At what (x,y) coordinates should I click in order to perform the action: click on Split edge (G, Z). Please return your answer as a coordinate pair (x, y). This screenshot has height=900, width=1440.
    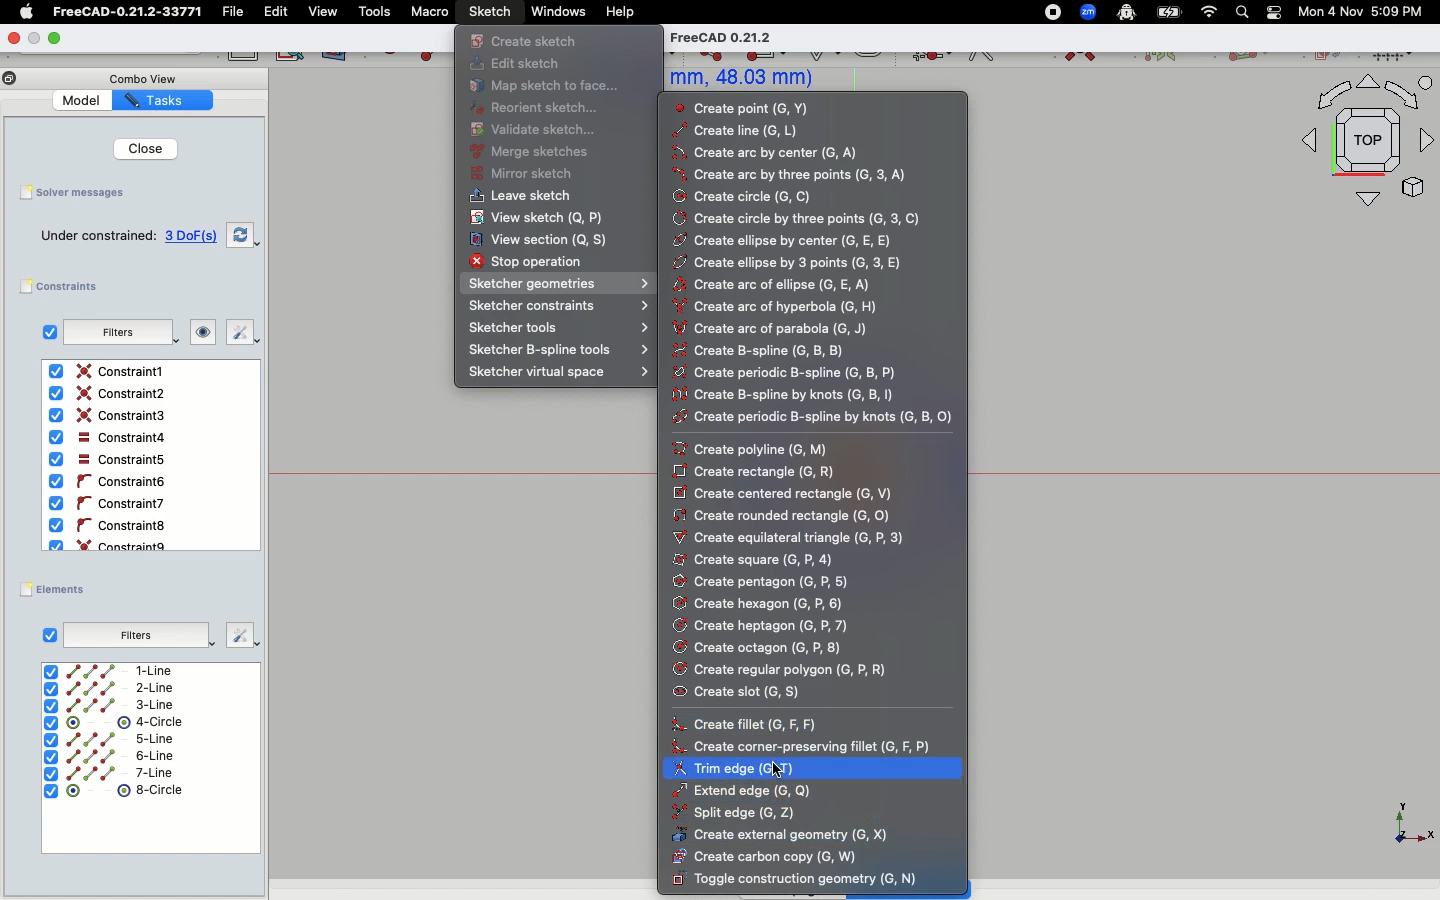
    Looking at the image, I should click on (742, 812).